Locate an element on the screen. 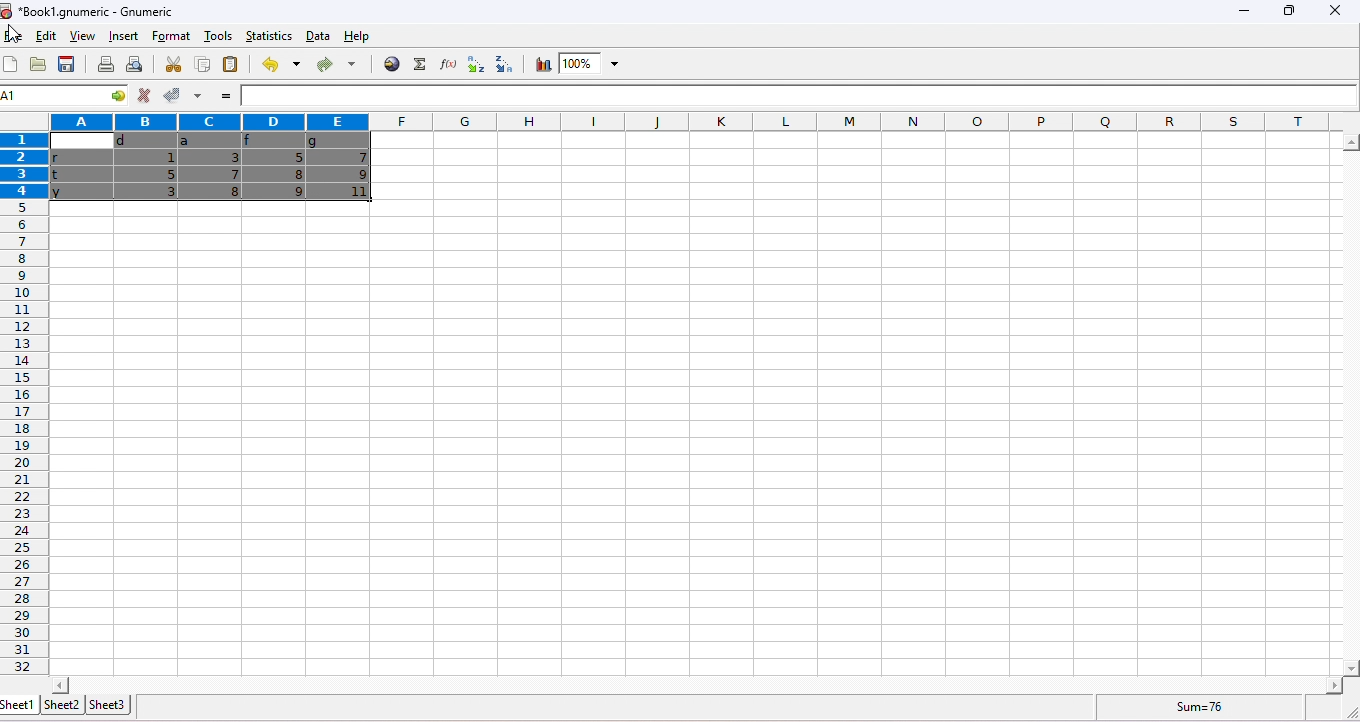  expand is located at coordinates (1345, 711).